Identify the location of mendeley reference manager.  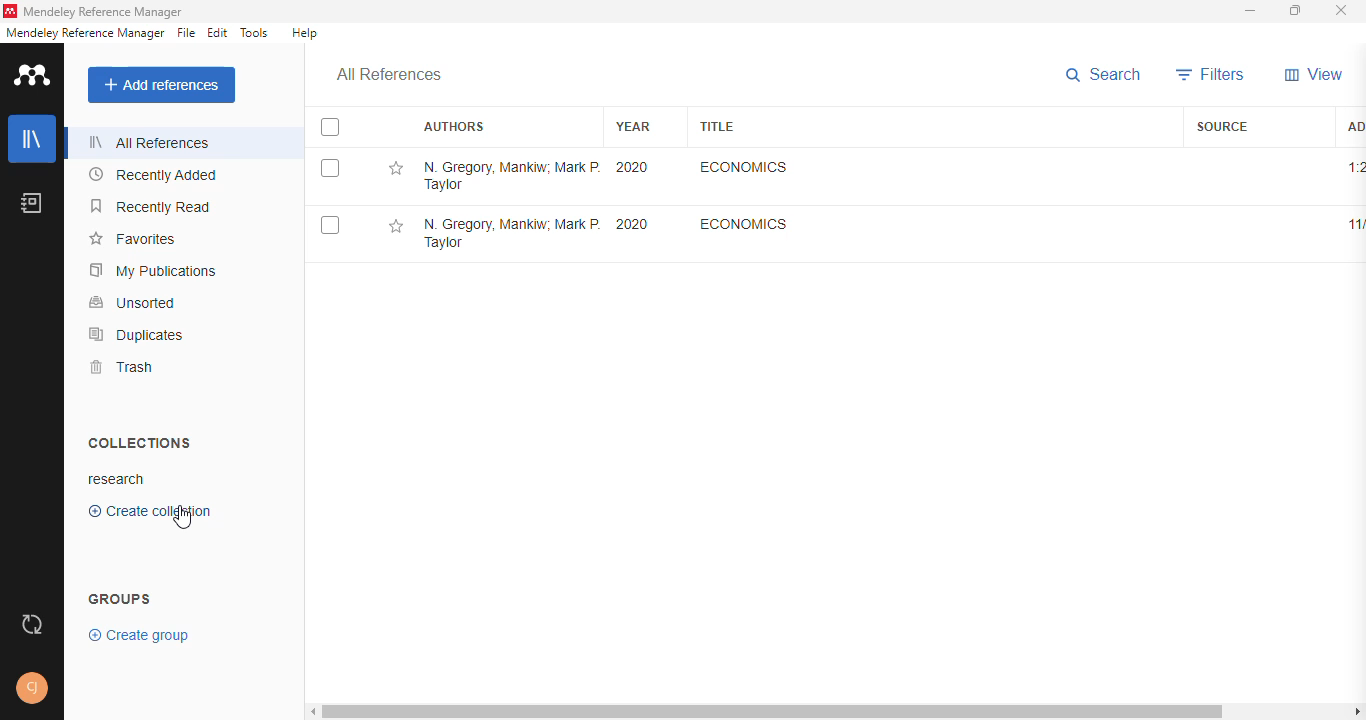
(85, 33).